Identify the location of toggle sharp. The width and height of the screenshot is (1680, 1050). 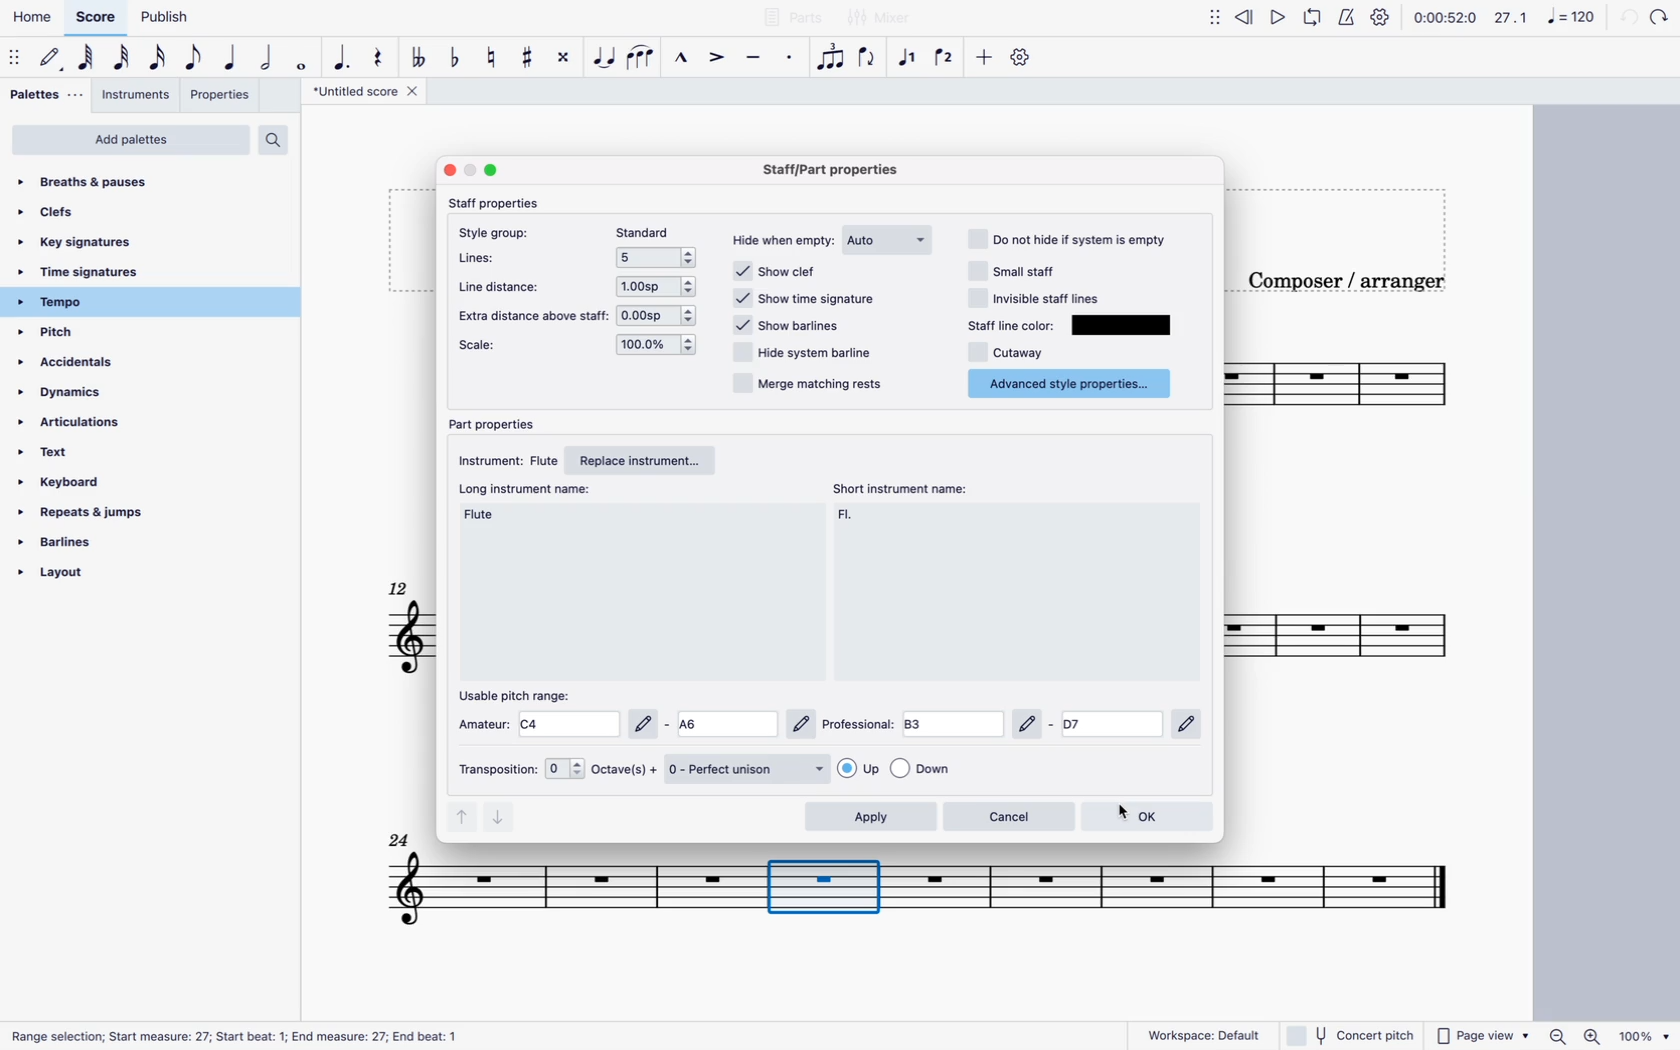
(527, 60).